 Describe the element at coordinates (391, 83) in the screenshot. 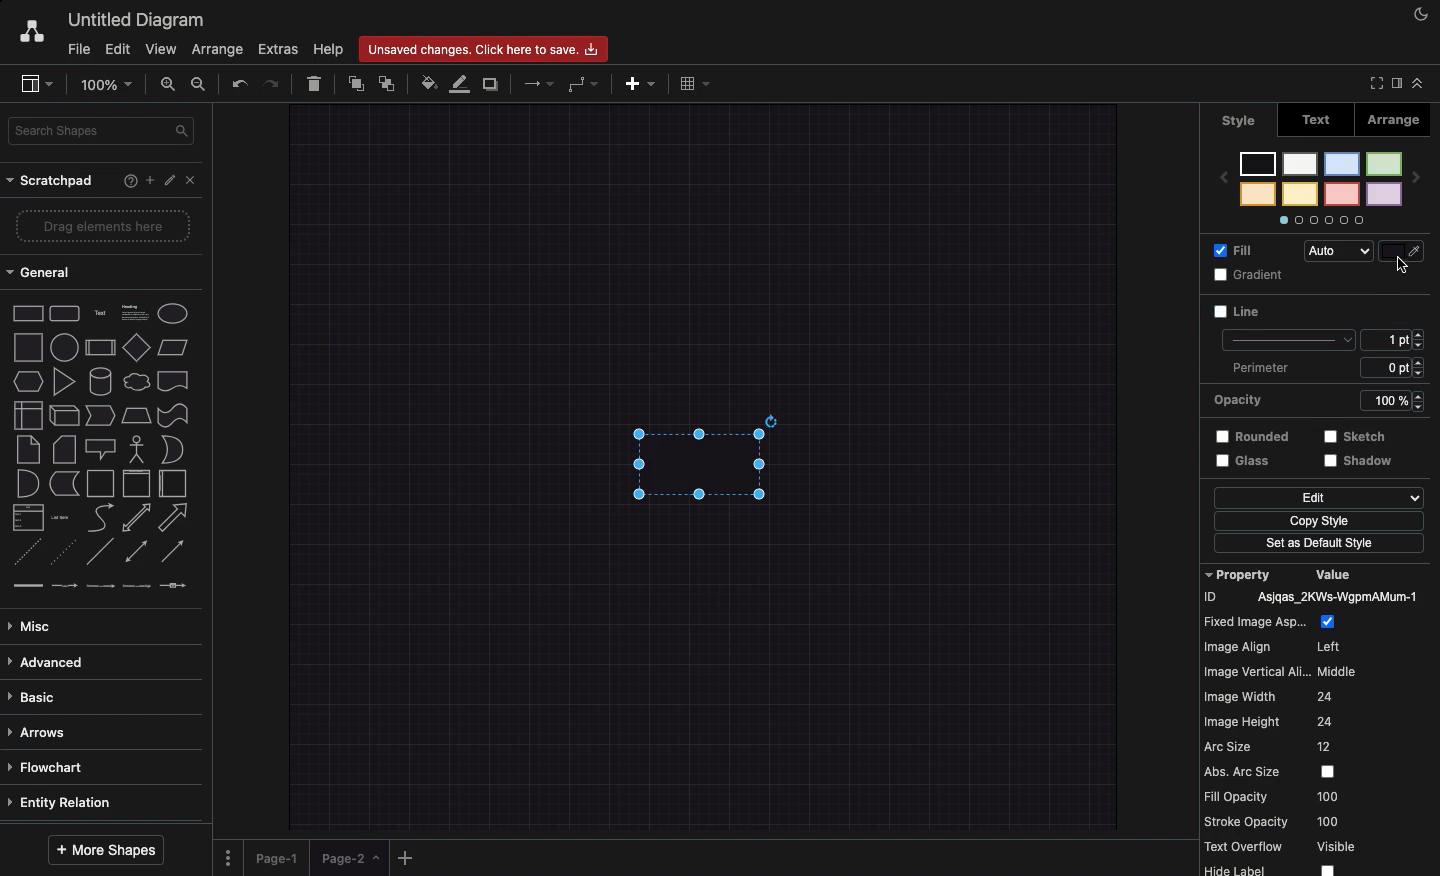

I see `To back` at that location.